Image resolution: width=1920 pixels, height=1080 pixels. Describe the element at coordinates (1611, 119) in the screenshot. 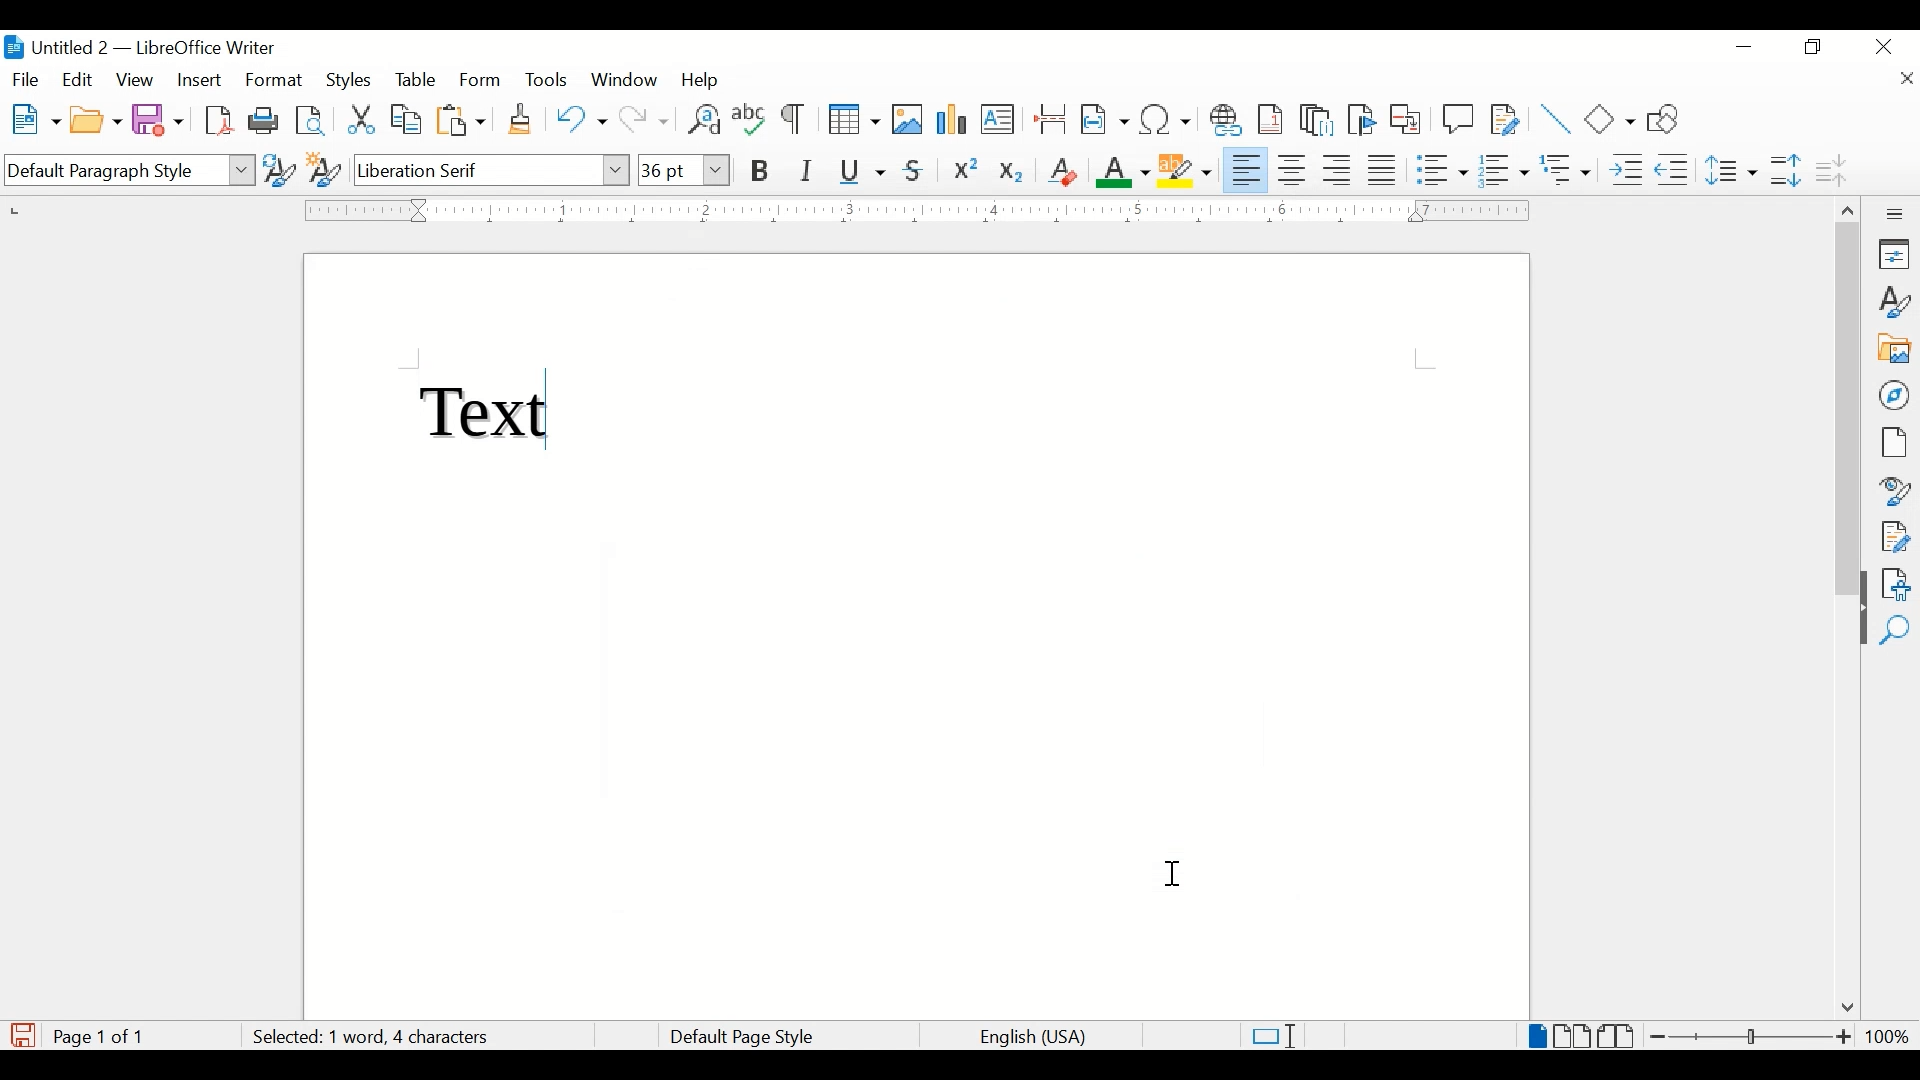

I see `basic shapes` at that location.